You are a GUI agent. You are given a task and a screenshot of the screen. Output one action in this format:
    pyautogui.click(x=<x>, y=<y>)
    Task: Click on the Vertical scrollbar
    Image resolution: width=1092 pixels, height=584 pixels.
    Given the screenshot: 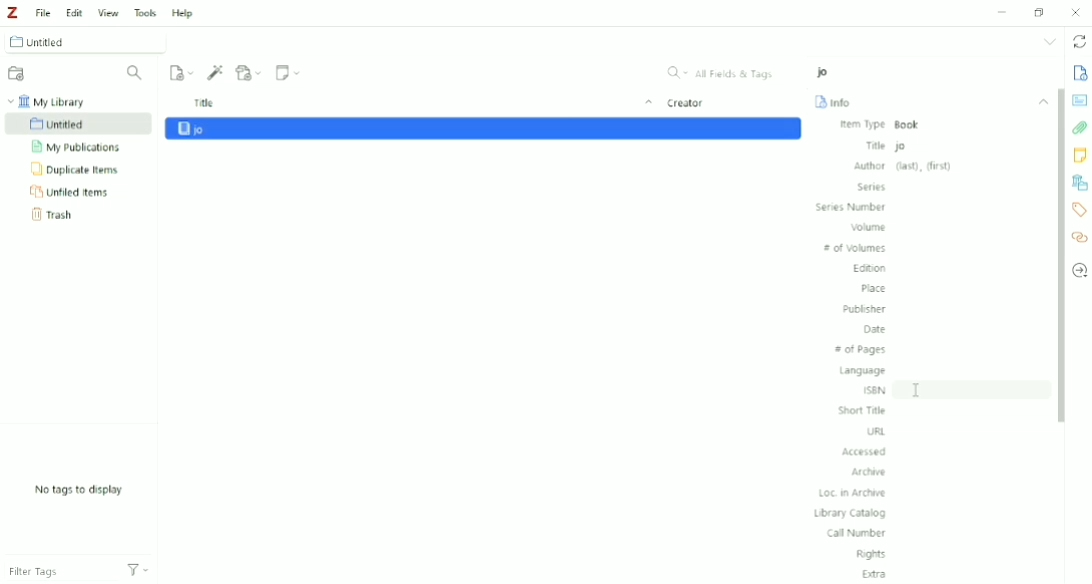 What is the action you would take?
    pyautogui.click(x=1765, y=315)
    